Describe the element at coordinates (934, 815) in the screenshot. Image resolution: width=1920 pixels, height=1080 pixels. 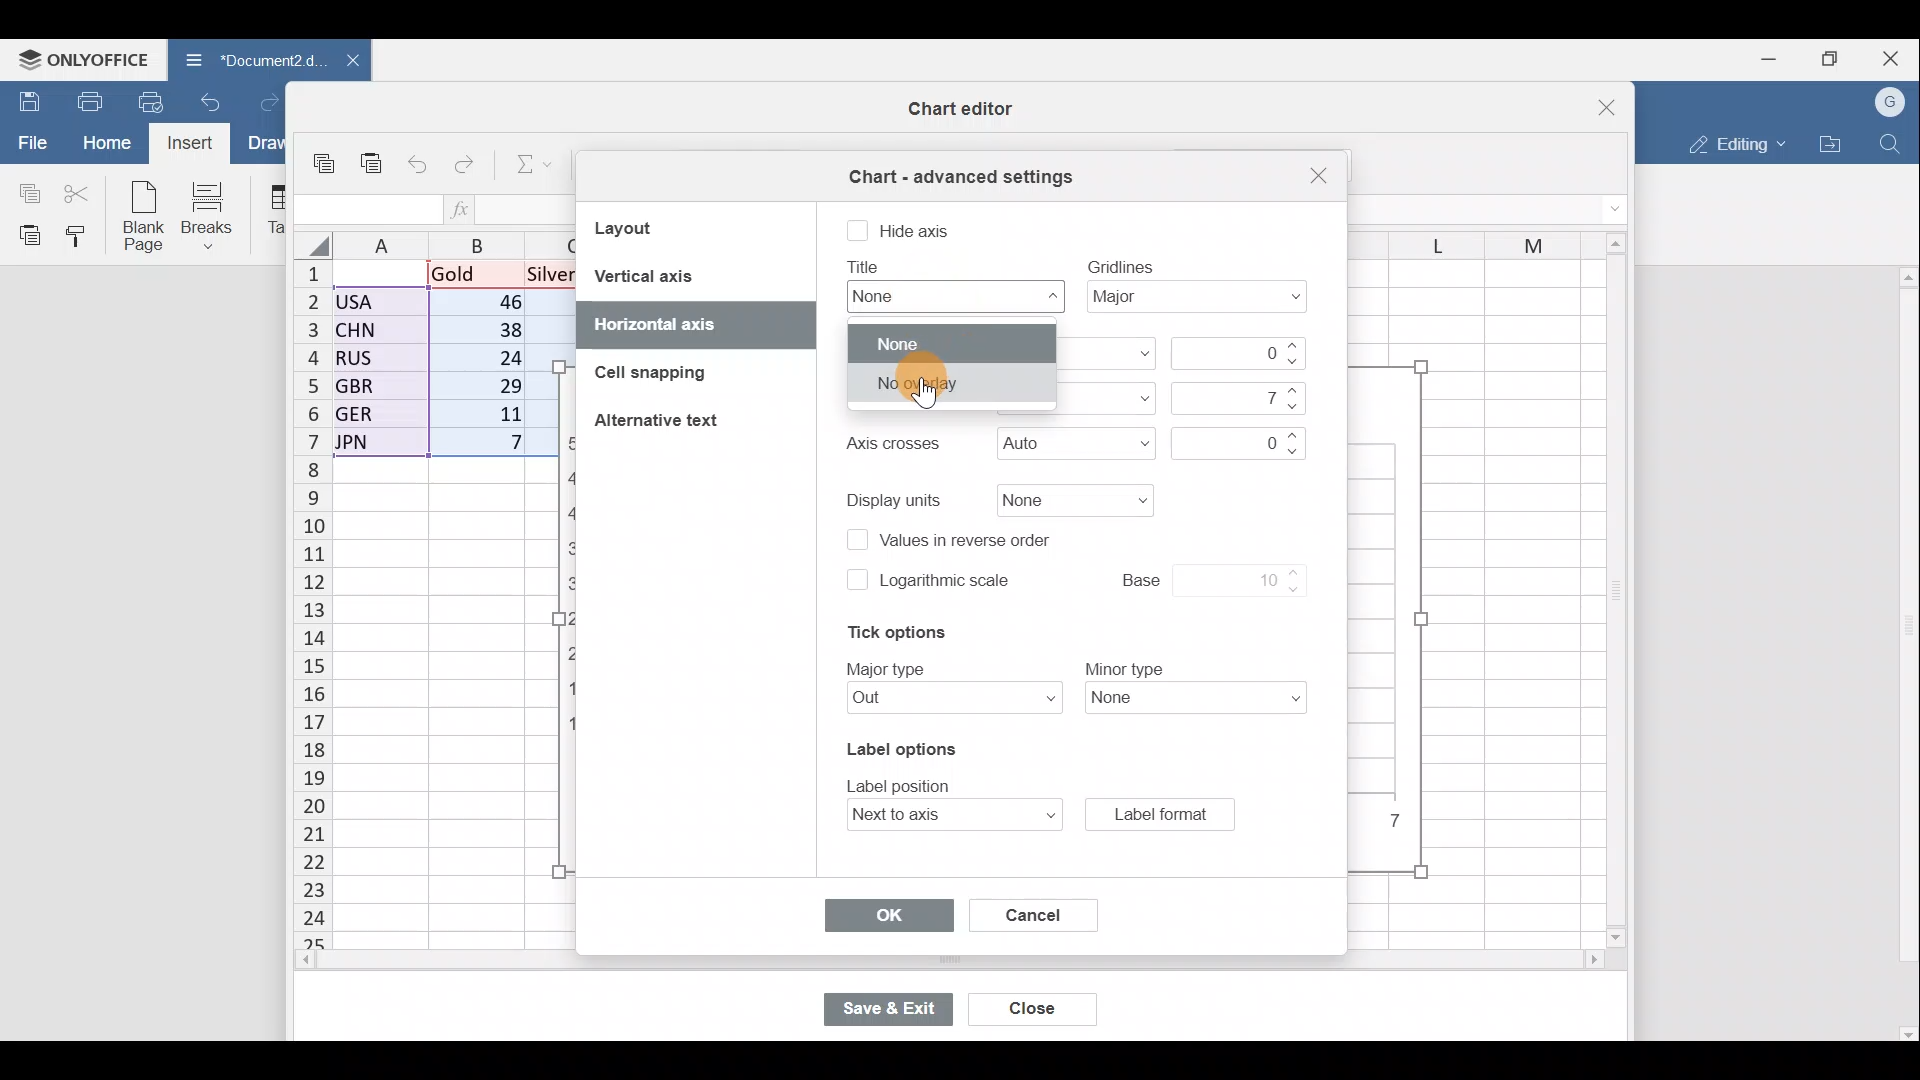
I see `Label position` at that location.